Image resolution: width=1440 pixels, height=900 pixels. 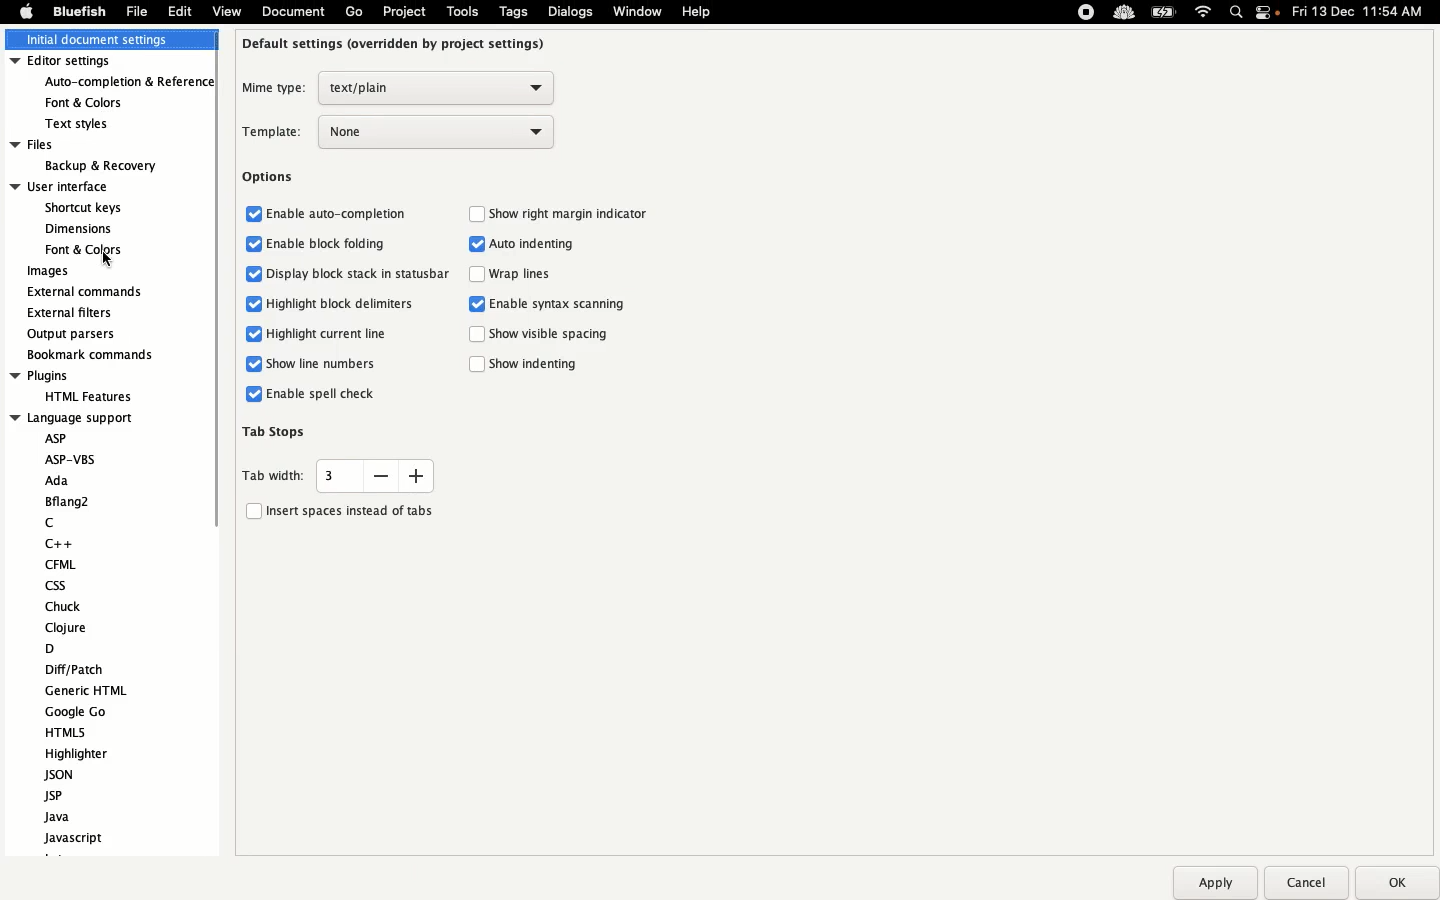 I want to click on Files, so click(x=85, y=144).